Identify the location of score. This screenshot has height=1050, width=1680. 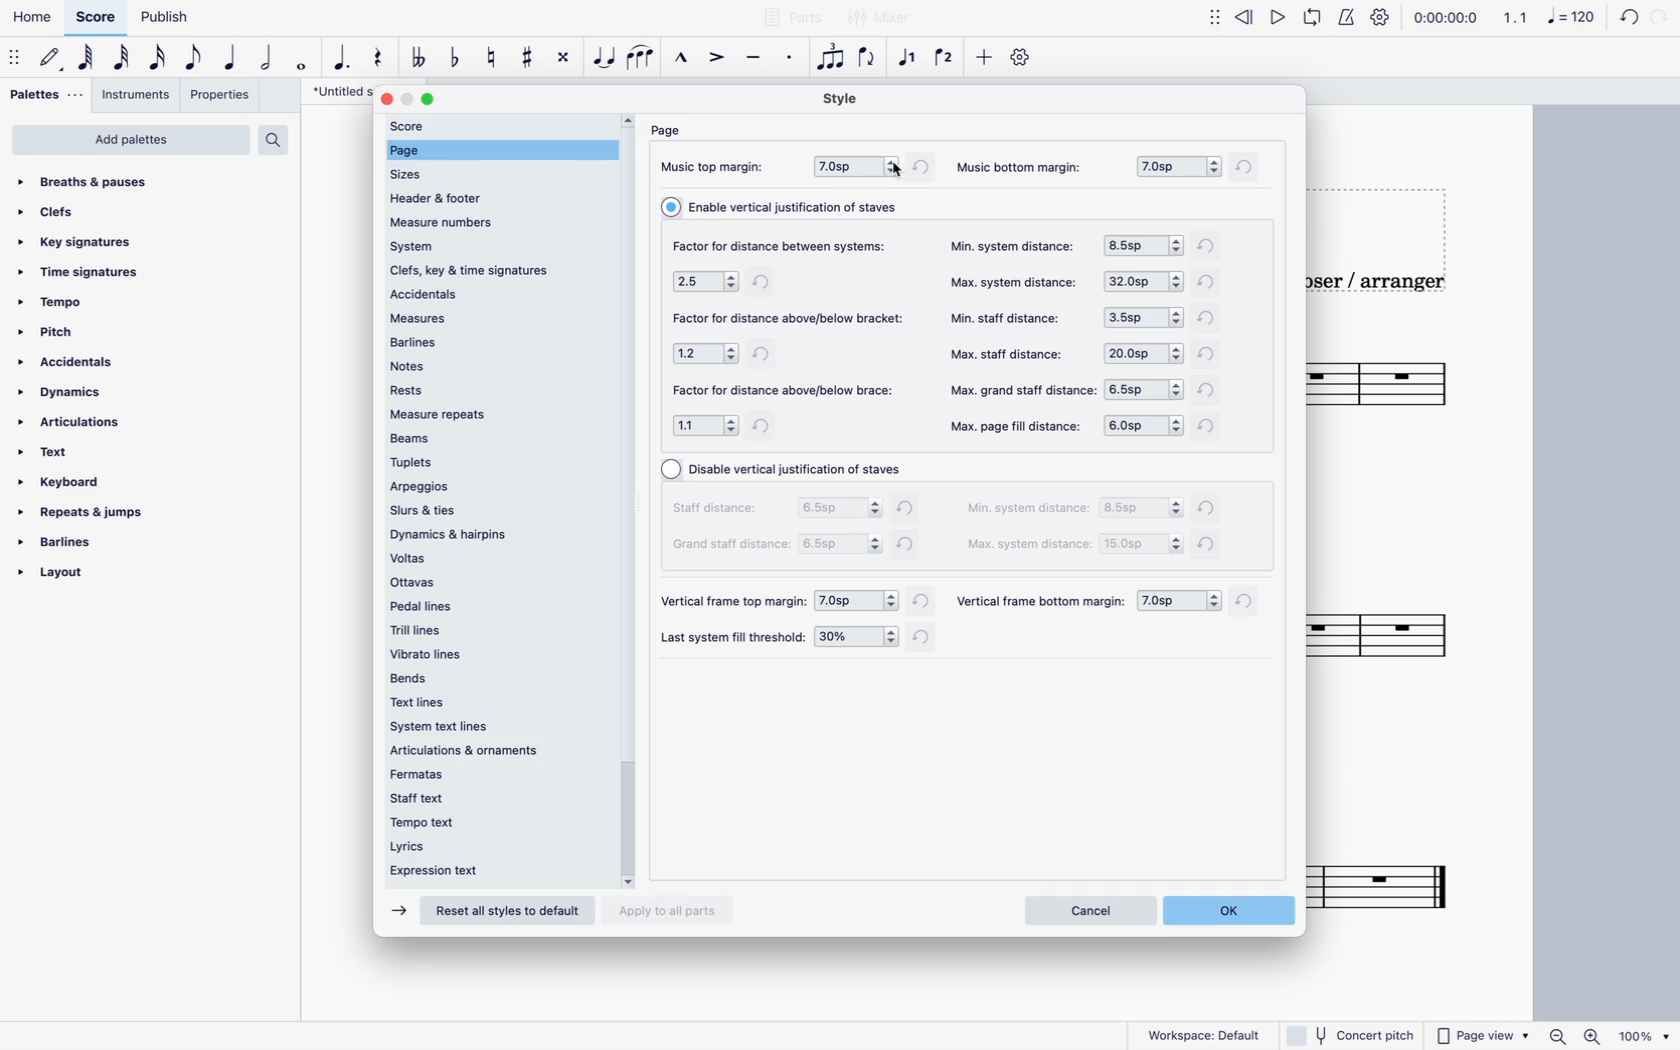
(1393, 878).